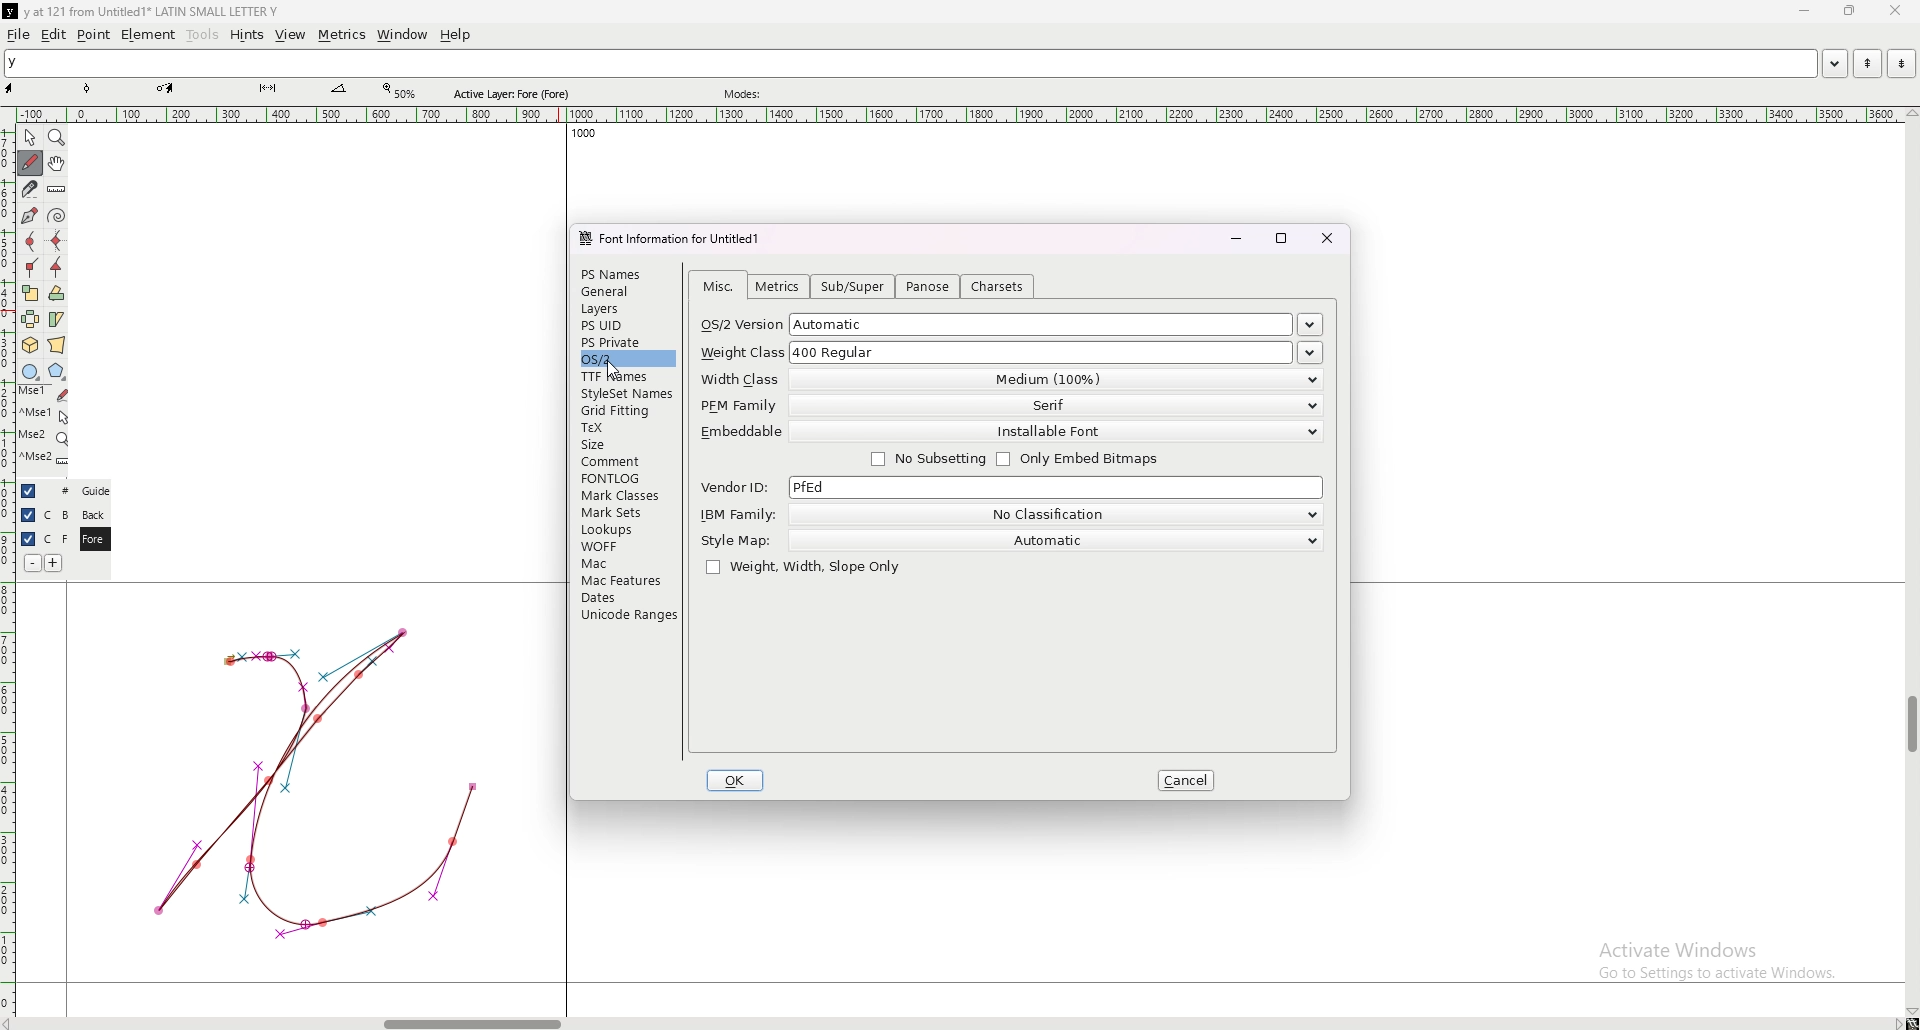  Describe the element at coordinates (203, 35) in the screenshot. I see `tools` at that location.